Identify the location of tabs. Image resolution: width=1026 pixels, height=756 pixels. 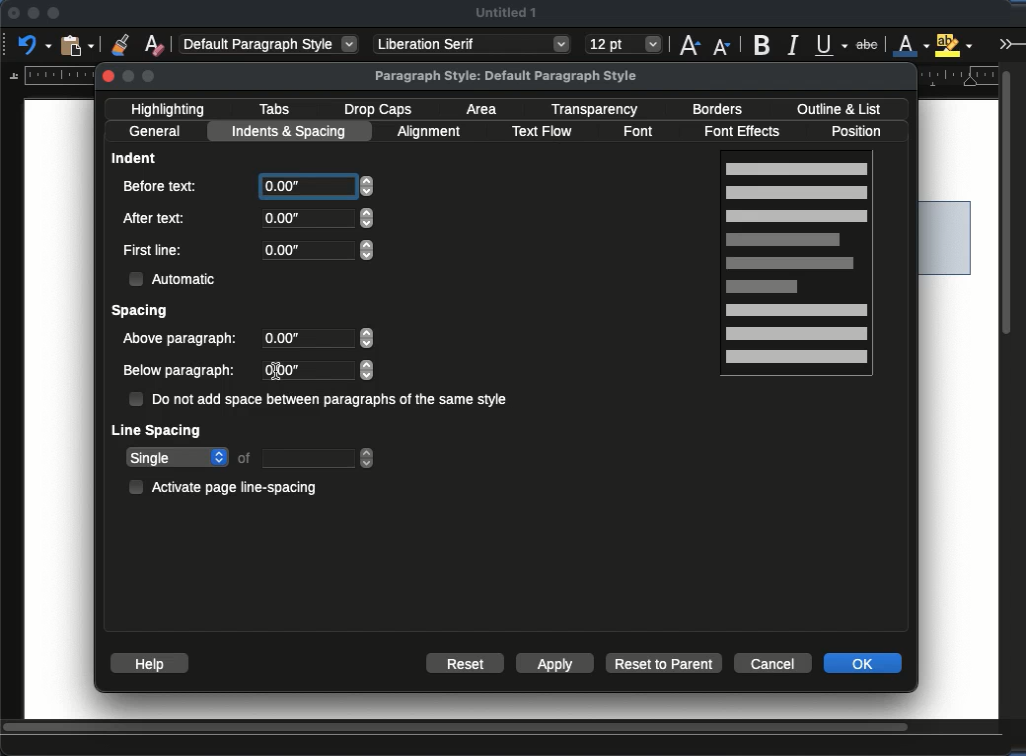
(274, 109).